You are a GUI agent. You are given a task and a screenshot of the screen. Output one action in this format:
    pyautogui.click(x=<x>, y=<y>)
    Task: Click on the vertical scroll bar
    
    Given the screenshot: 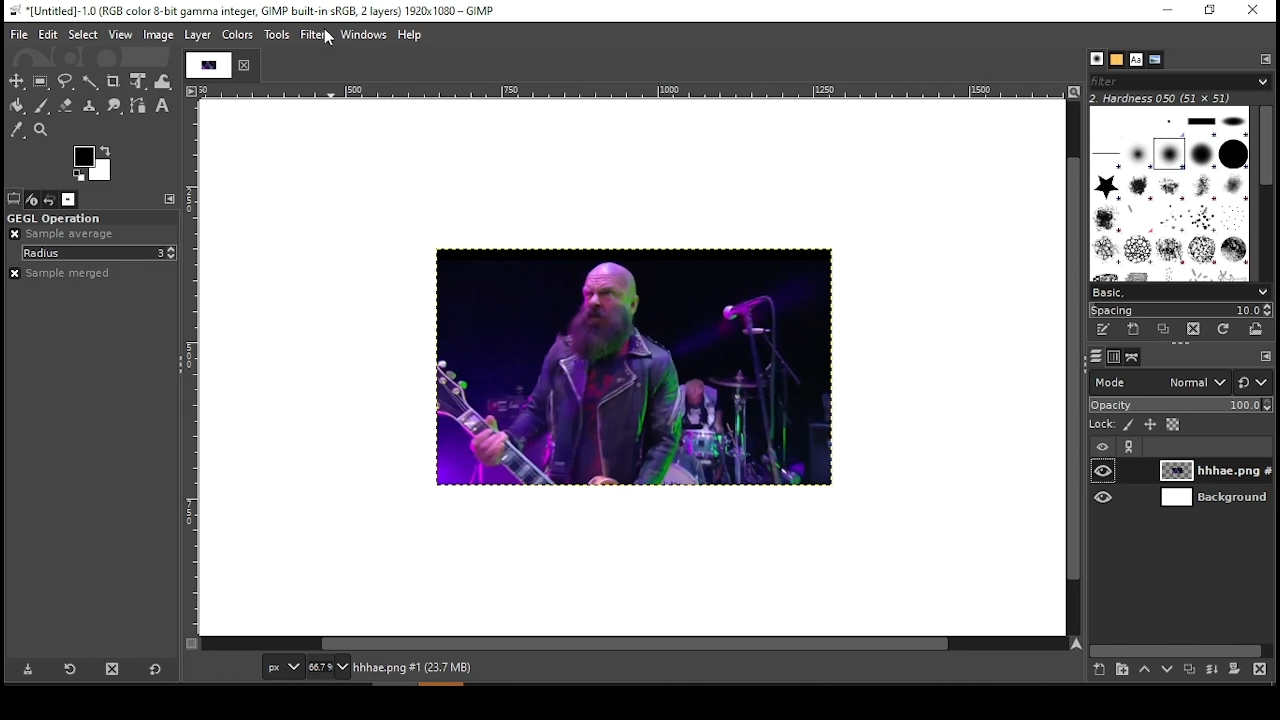 What is the action you would take?
    pyautogui.click(x=1075, y=369)
    